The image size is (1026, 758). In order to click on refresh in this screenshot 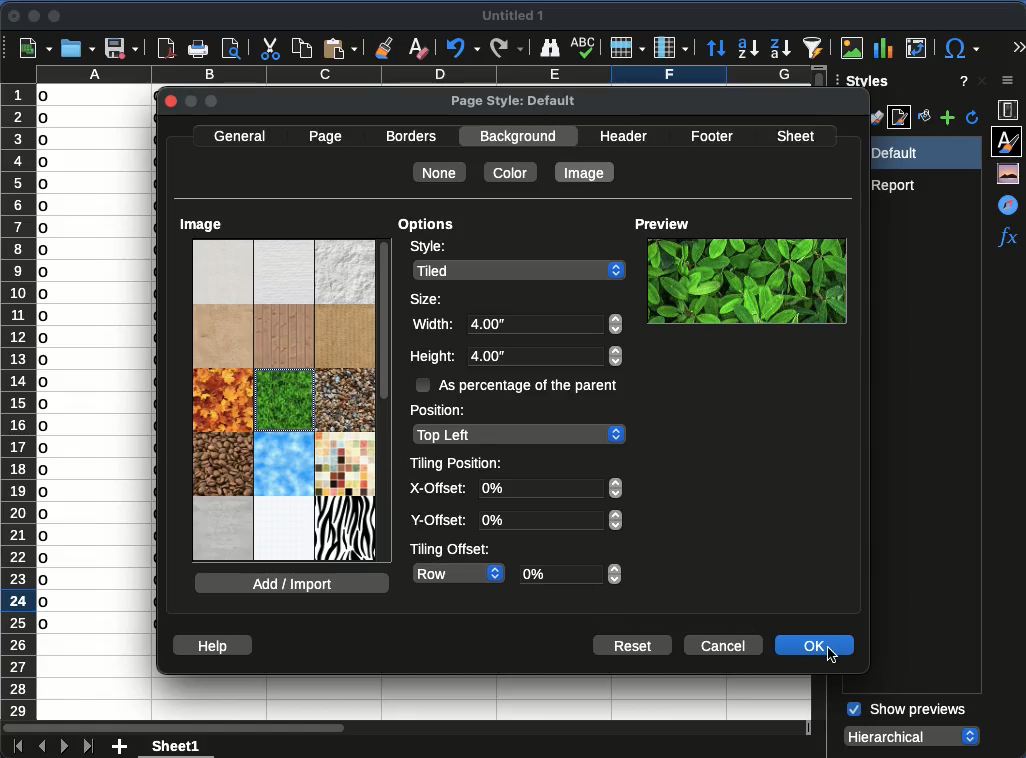, I will do `click(973, 118)`.